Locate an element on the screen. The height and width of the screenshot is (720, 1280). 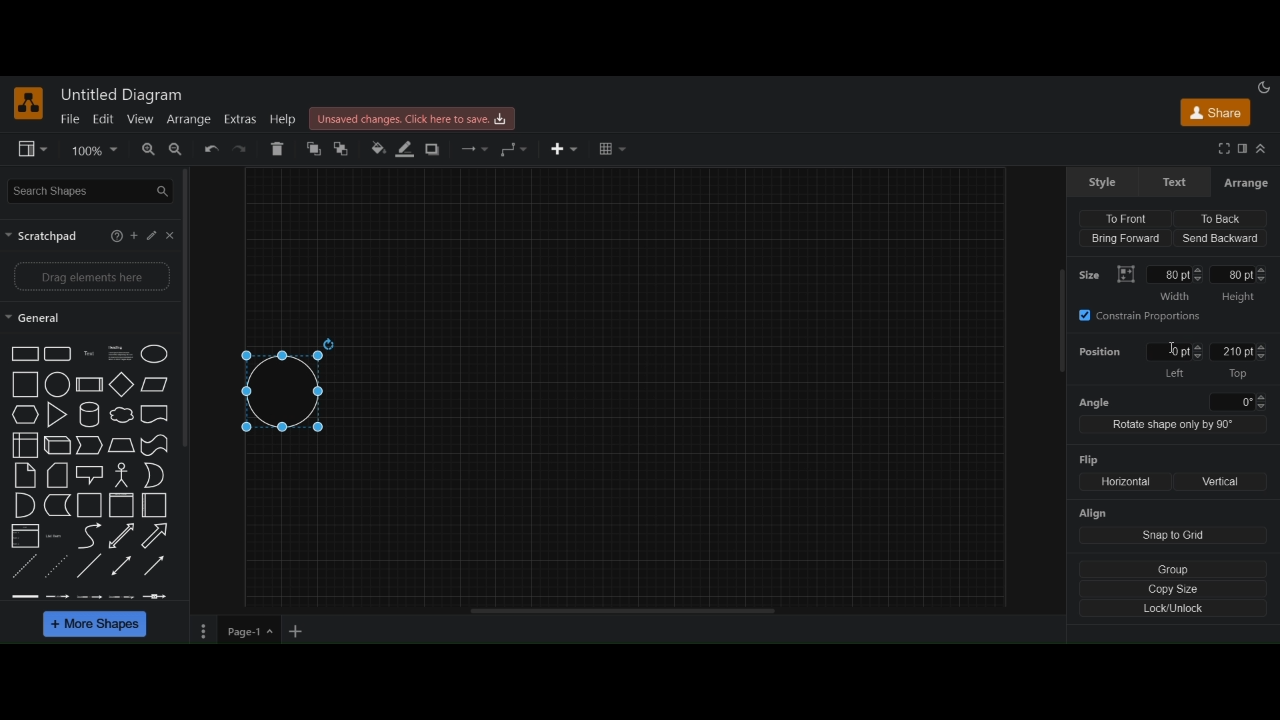
help is located at coordinates (283, 120).